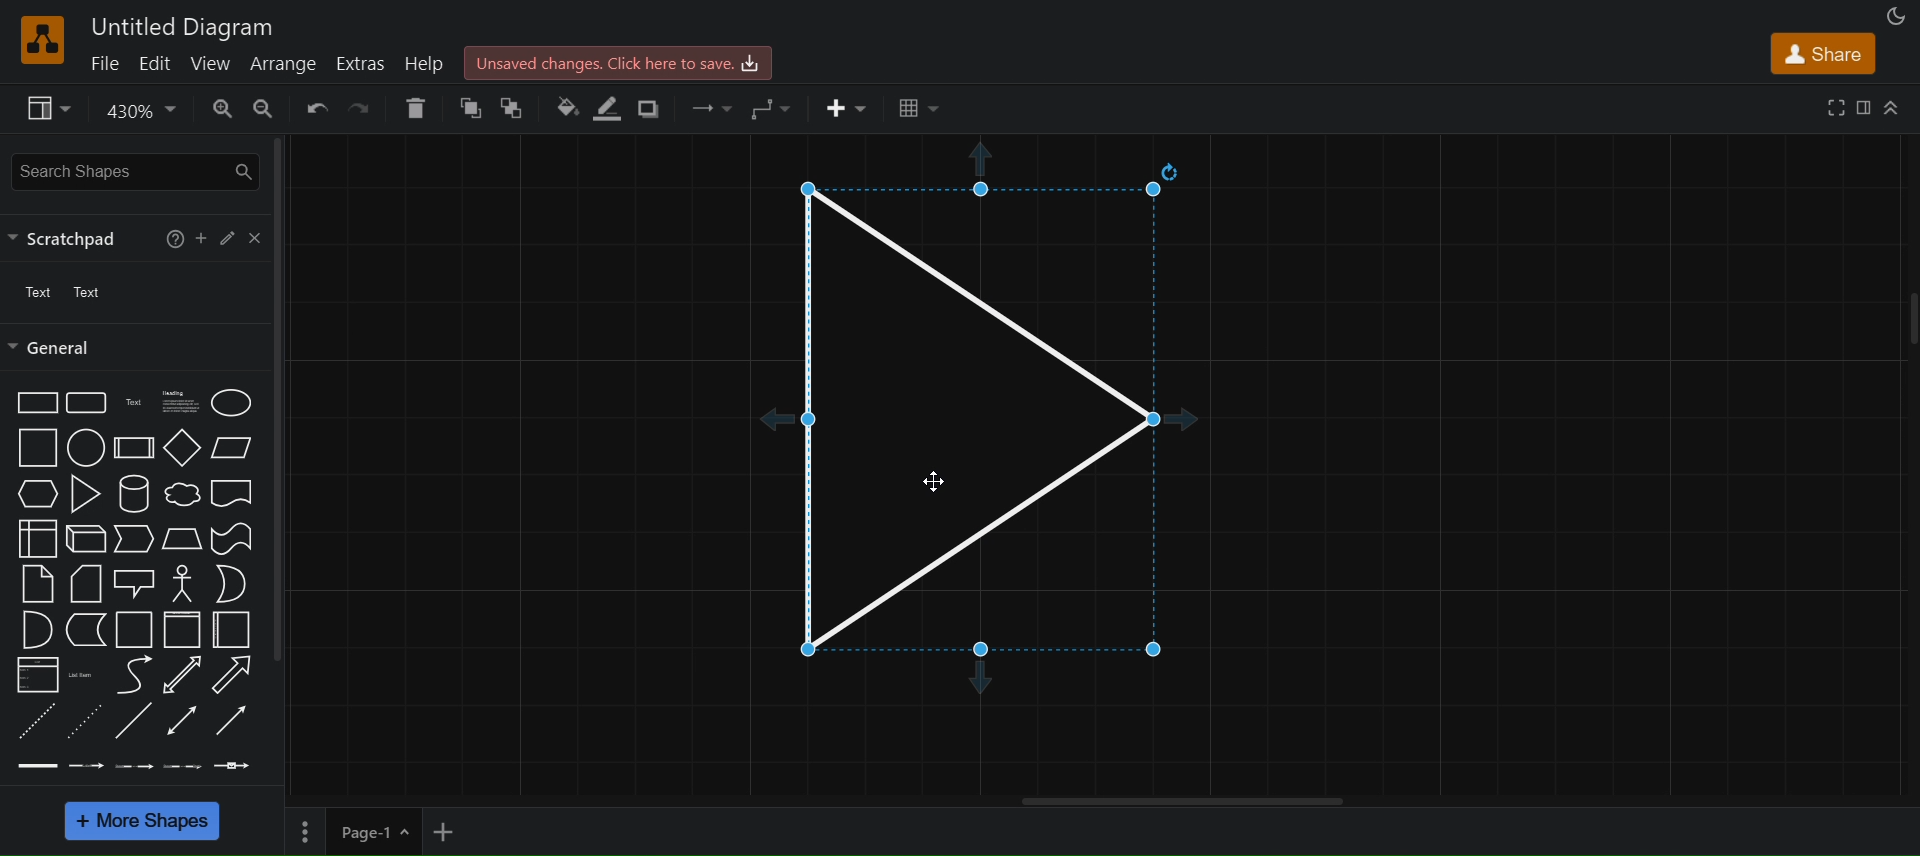  What do you see at coordinates (171, 237) in the screenshot?
I see `help` at bounding box center [171, 237].